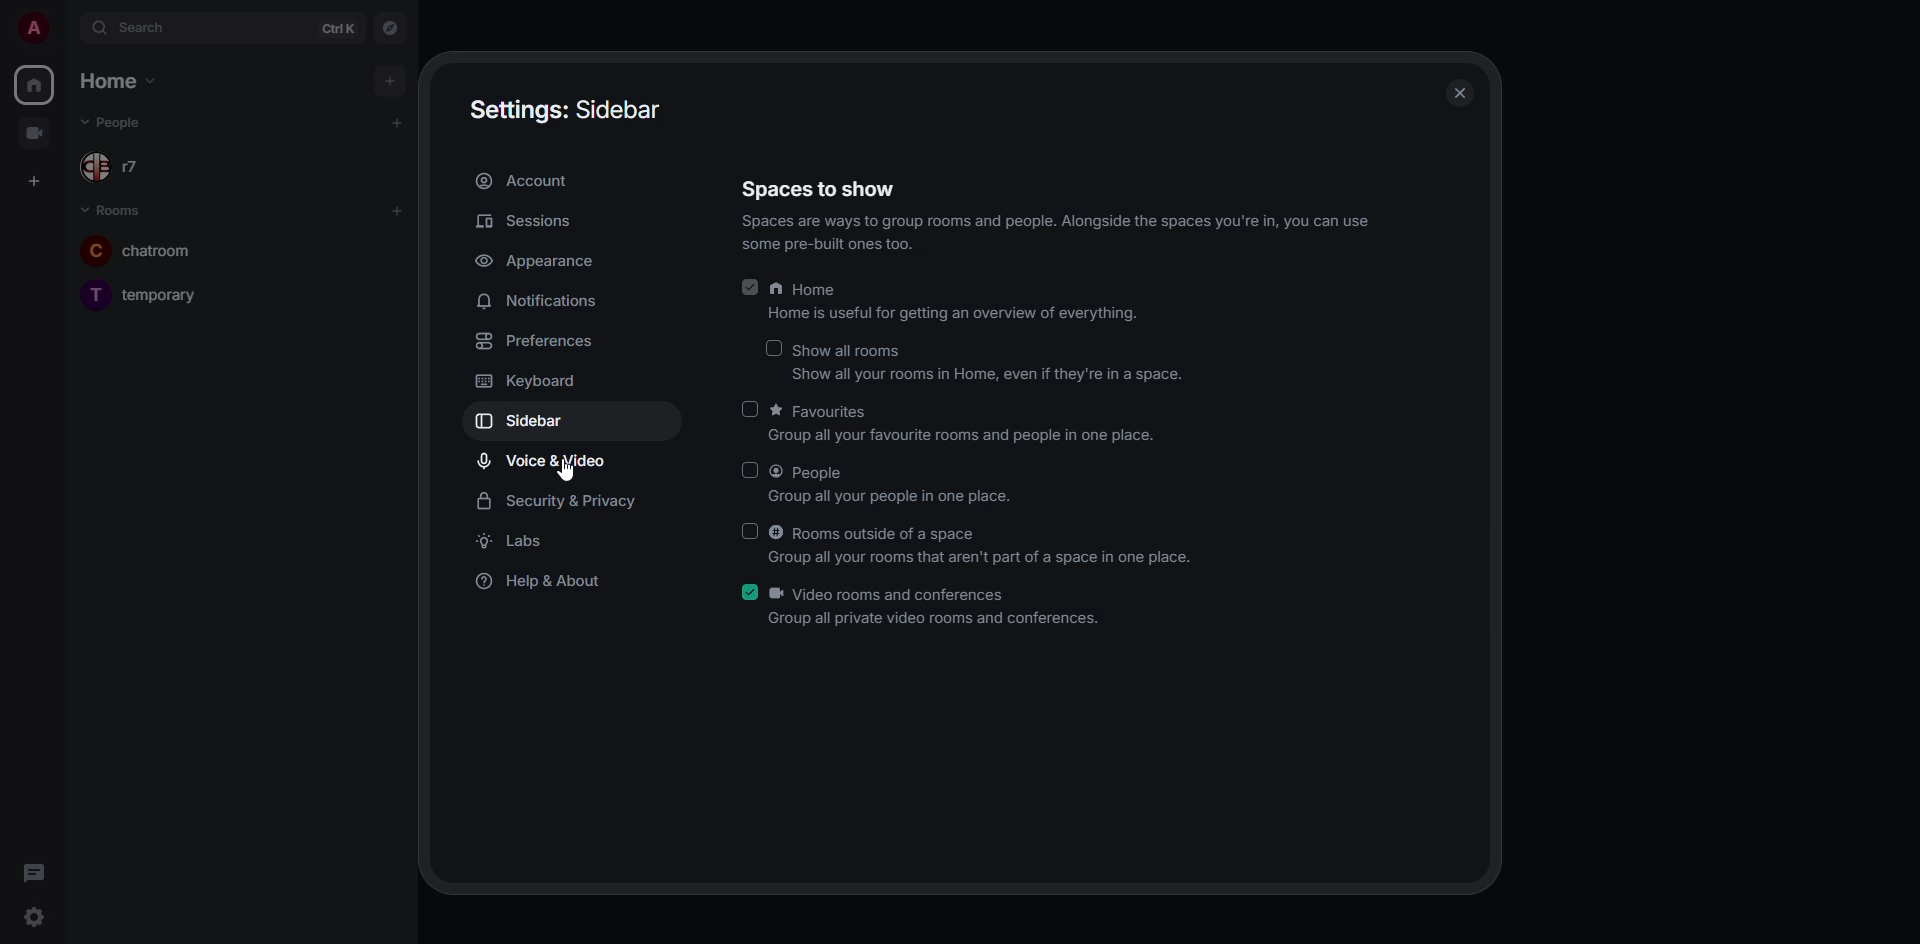 This screenshot has width=1920, height=944. What do you see at coordinates (32, 917) in the screenshot?
I see `quick settings` at bounding box center [32, 917].